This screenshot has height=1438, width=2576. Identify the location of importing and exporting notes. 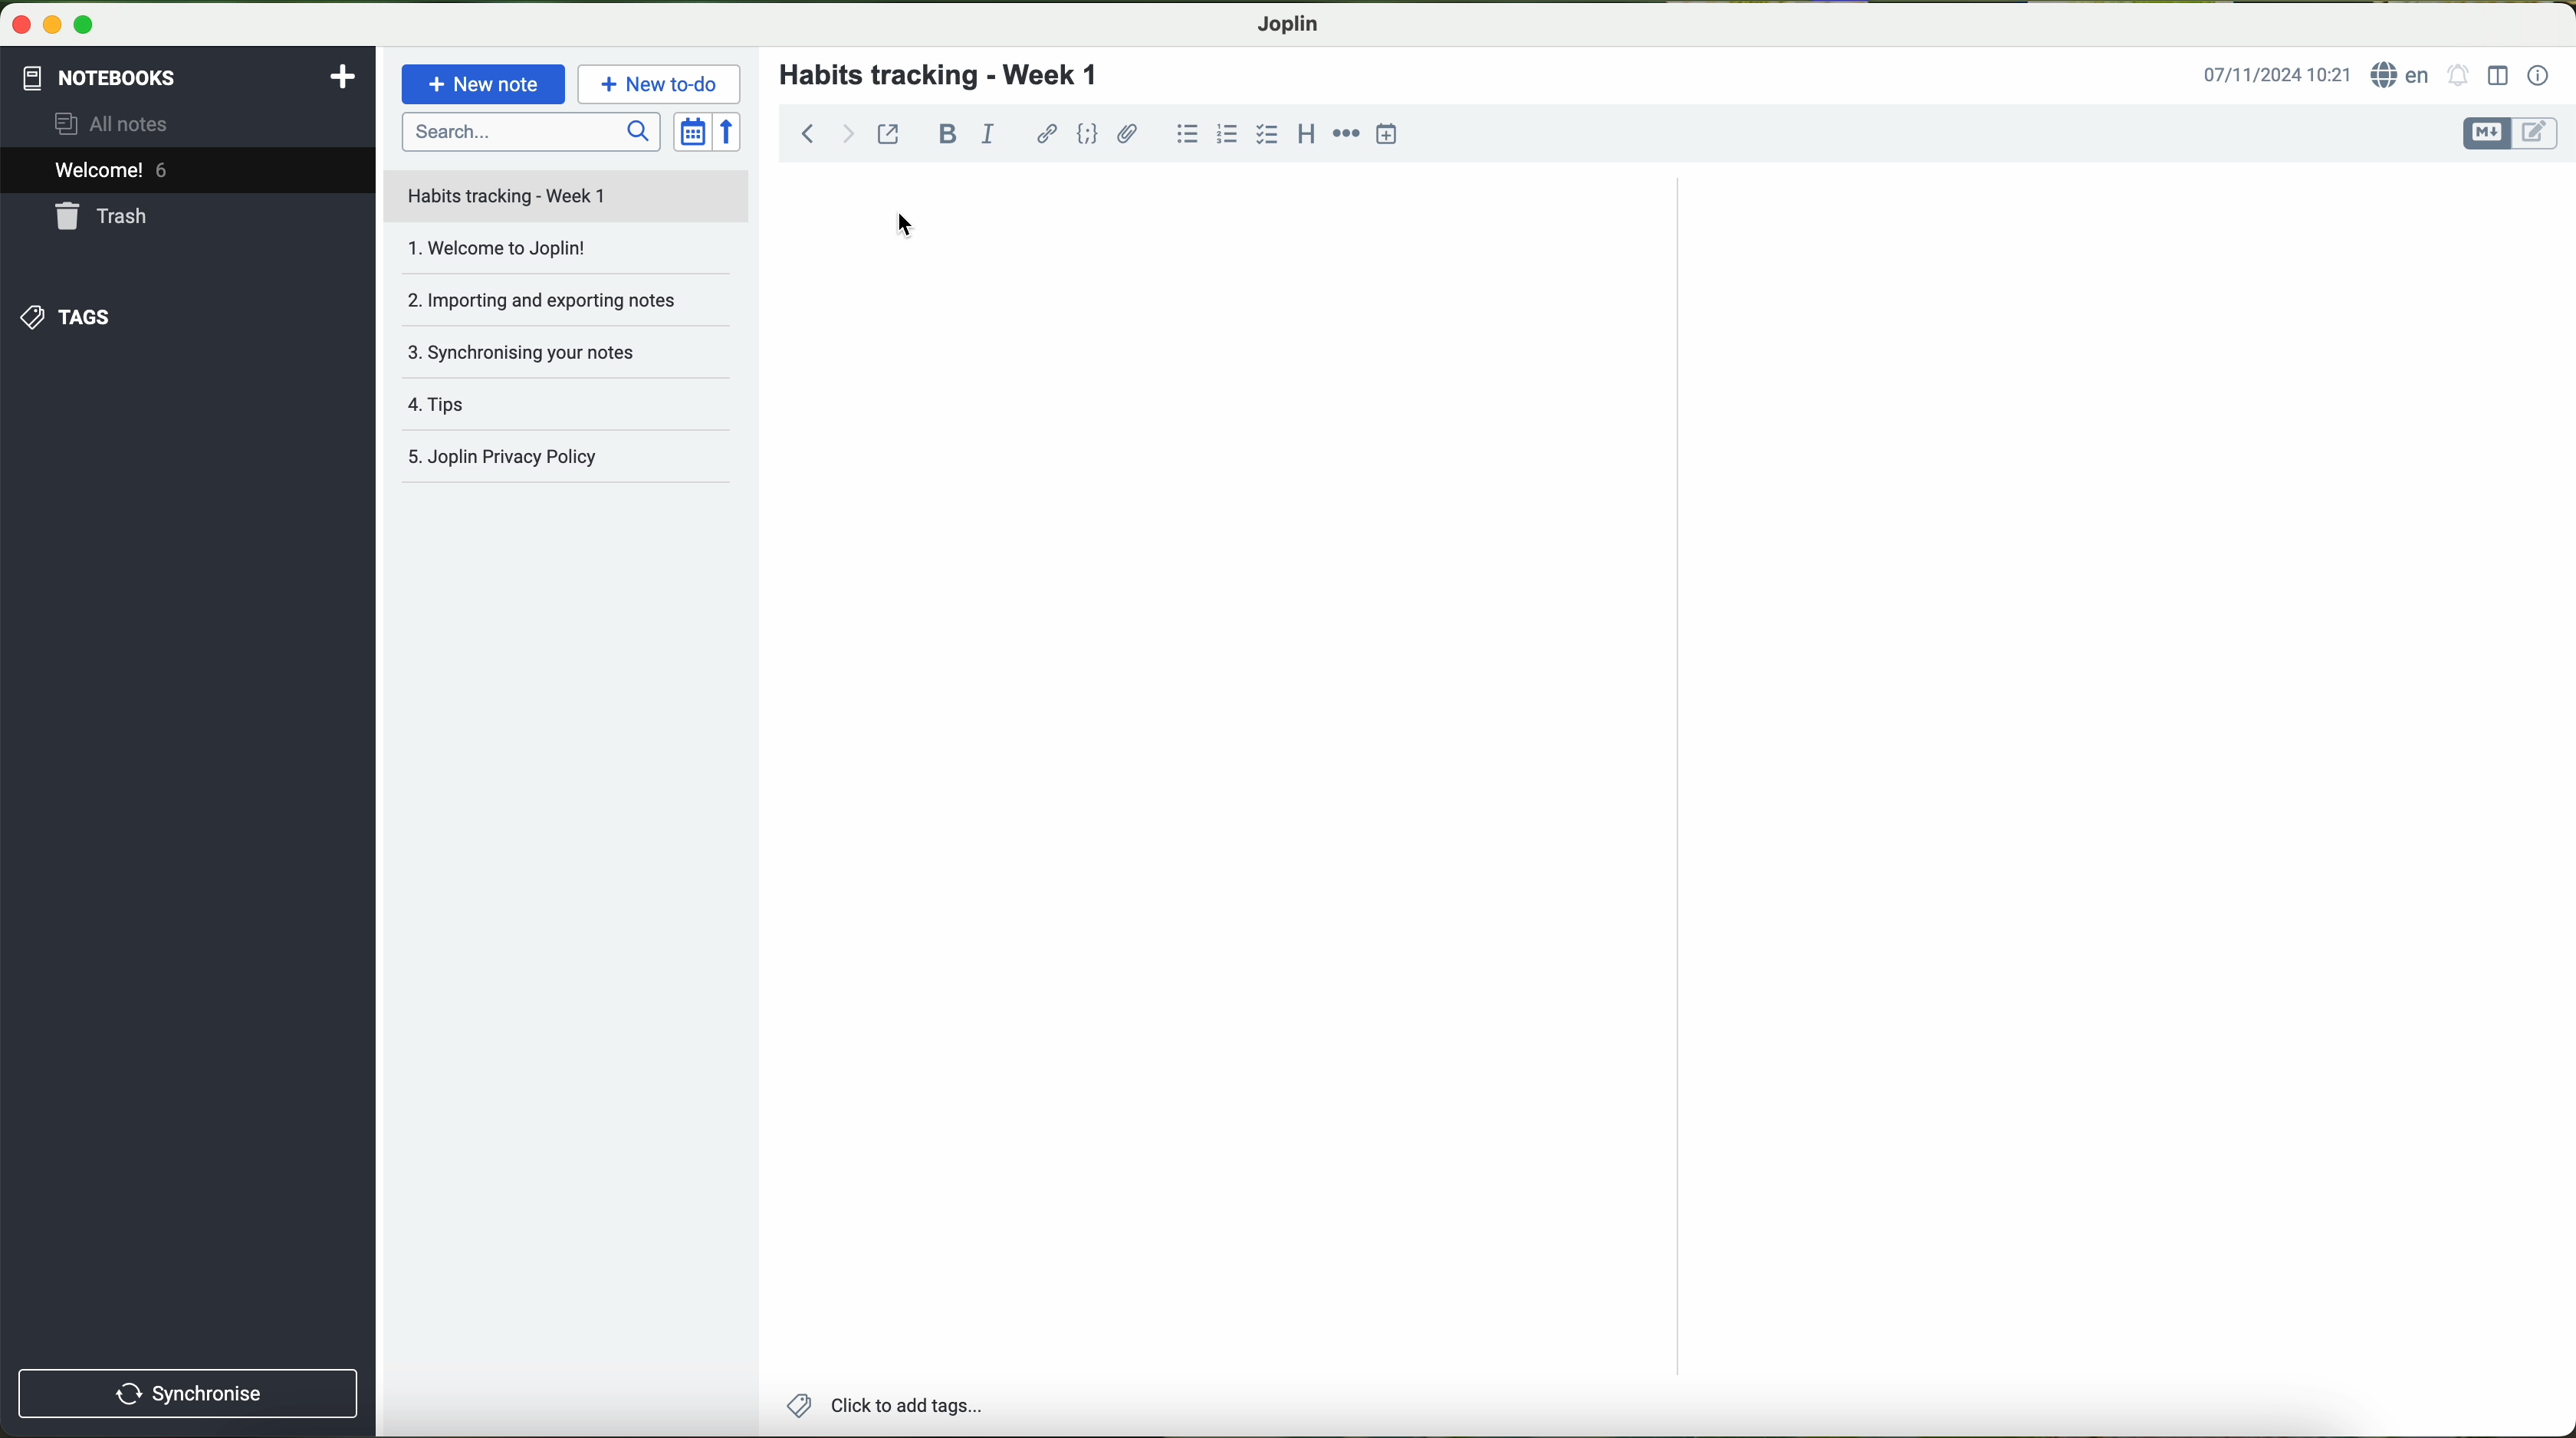
(564, 307).